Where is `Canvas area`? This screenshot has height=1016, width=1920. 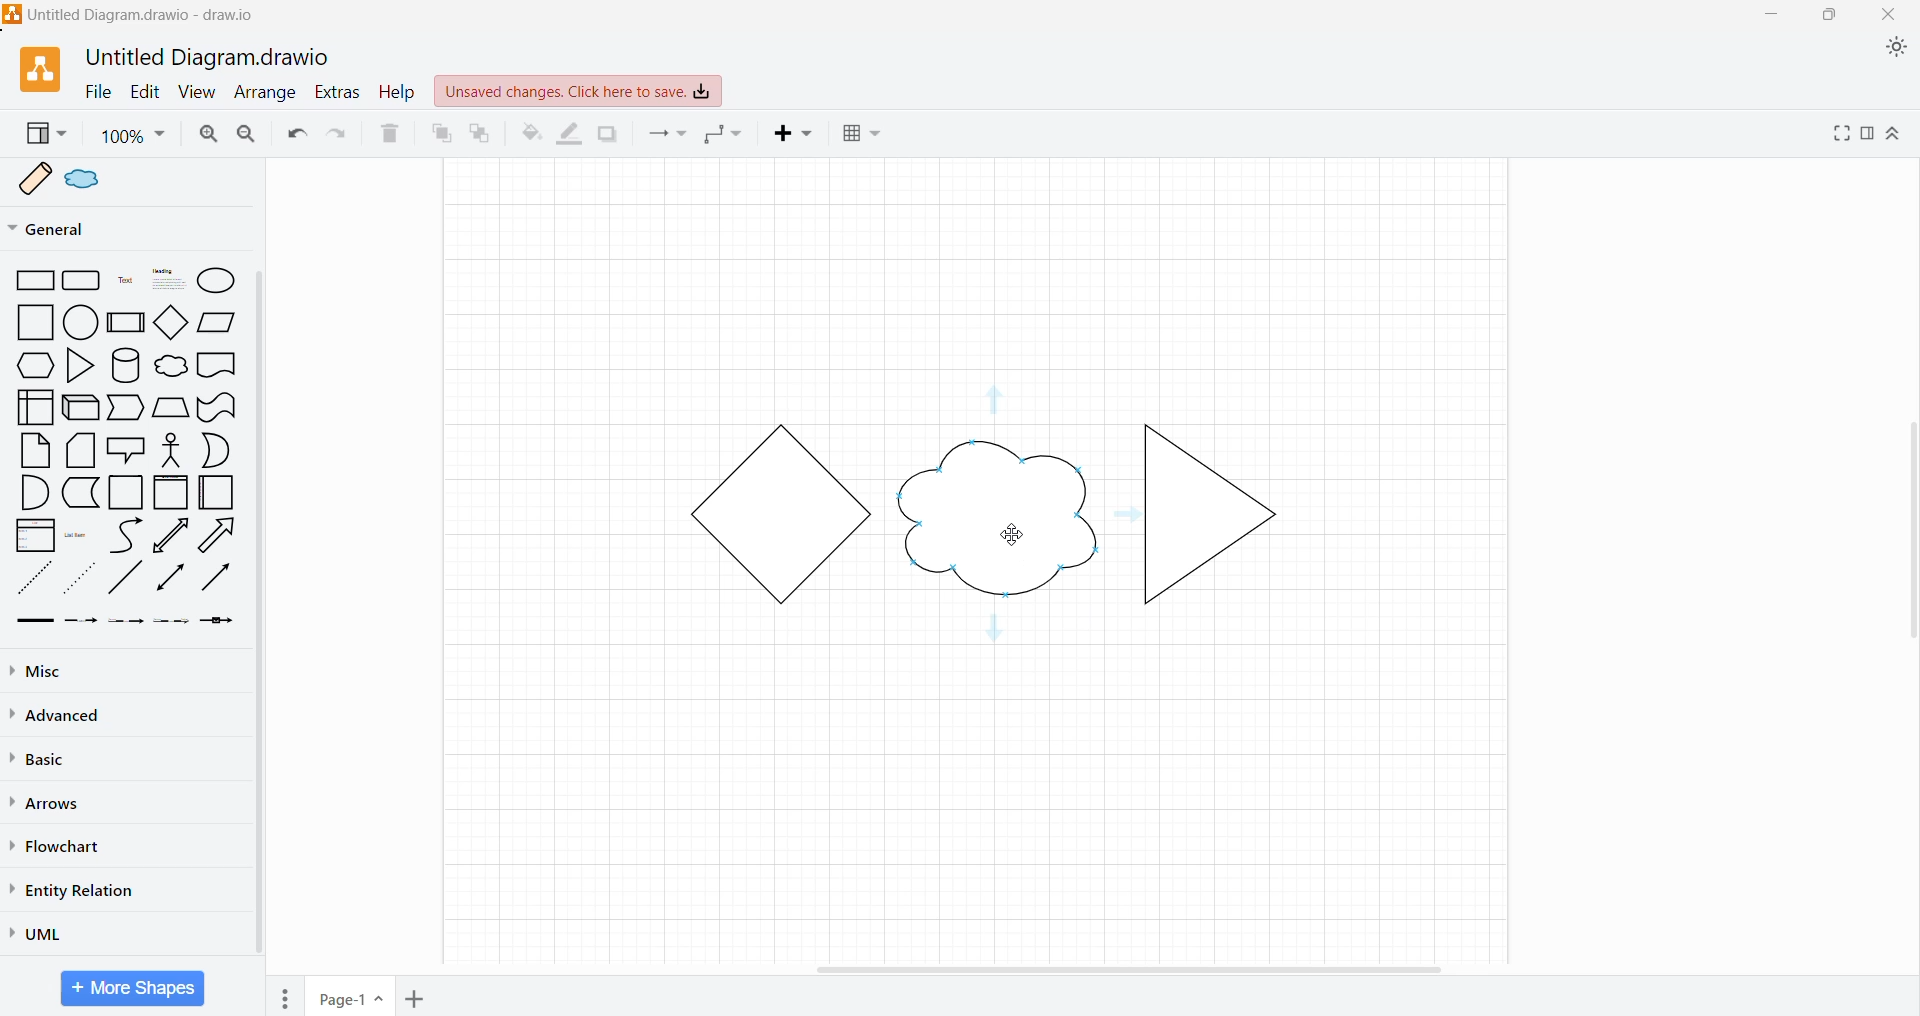 Canvas area is located at coordinates (978, 777).